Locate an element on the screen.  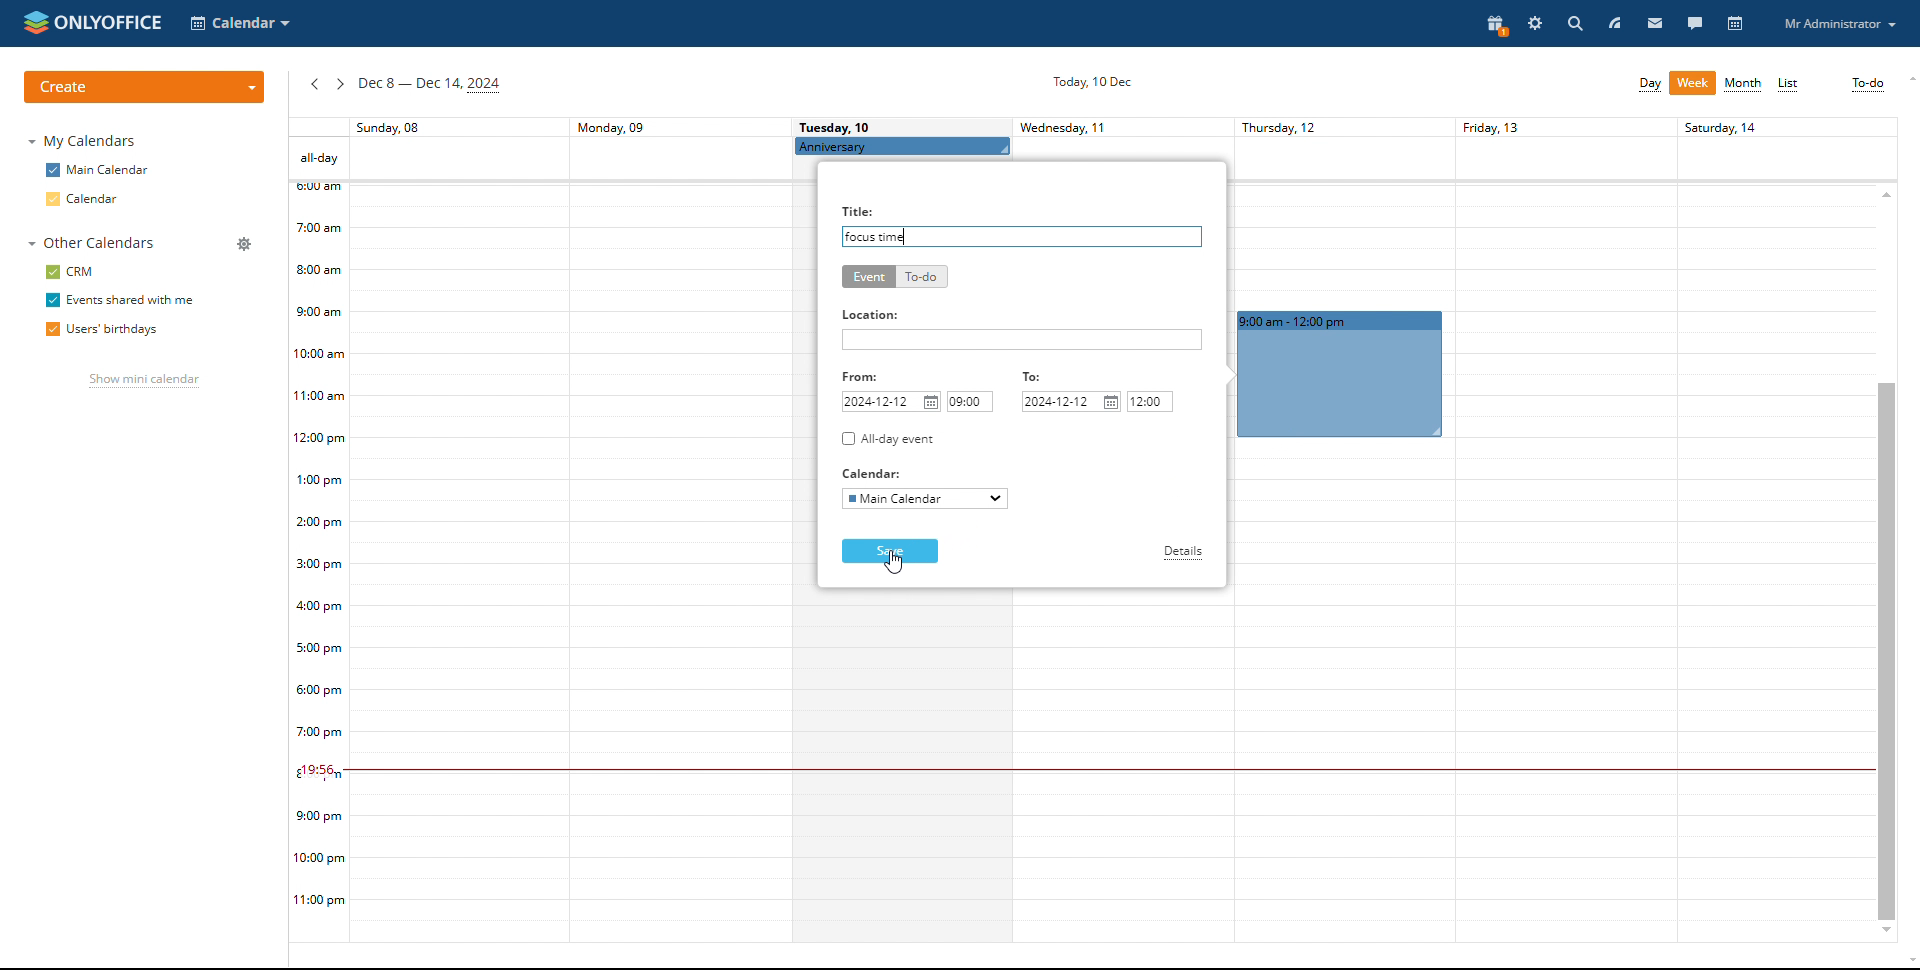
next week is located at coordinates (339, 84).